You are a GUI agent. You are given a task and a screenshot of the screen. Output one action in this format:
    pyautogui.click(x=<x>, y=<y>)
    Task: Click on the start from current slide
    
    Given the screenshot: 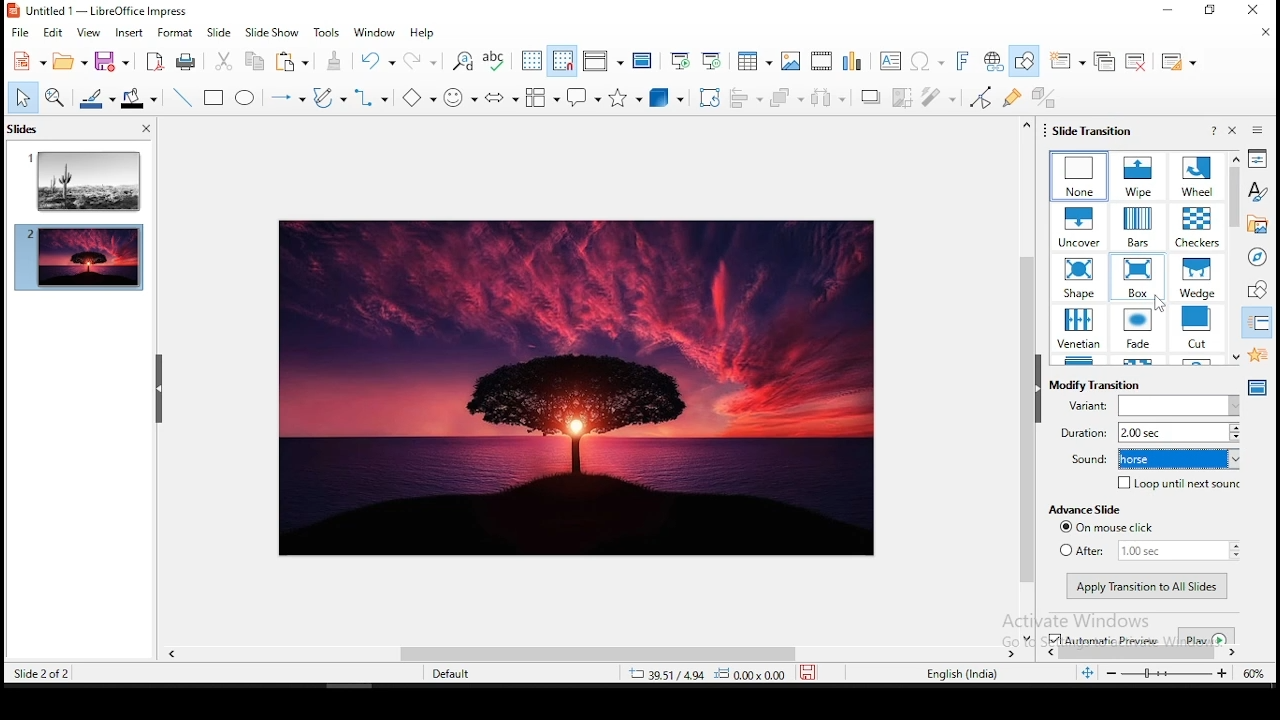 What is the action you would take?
    pyautogui.click(x=713, y=58)
    